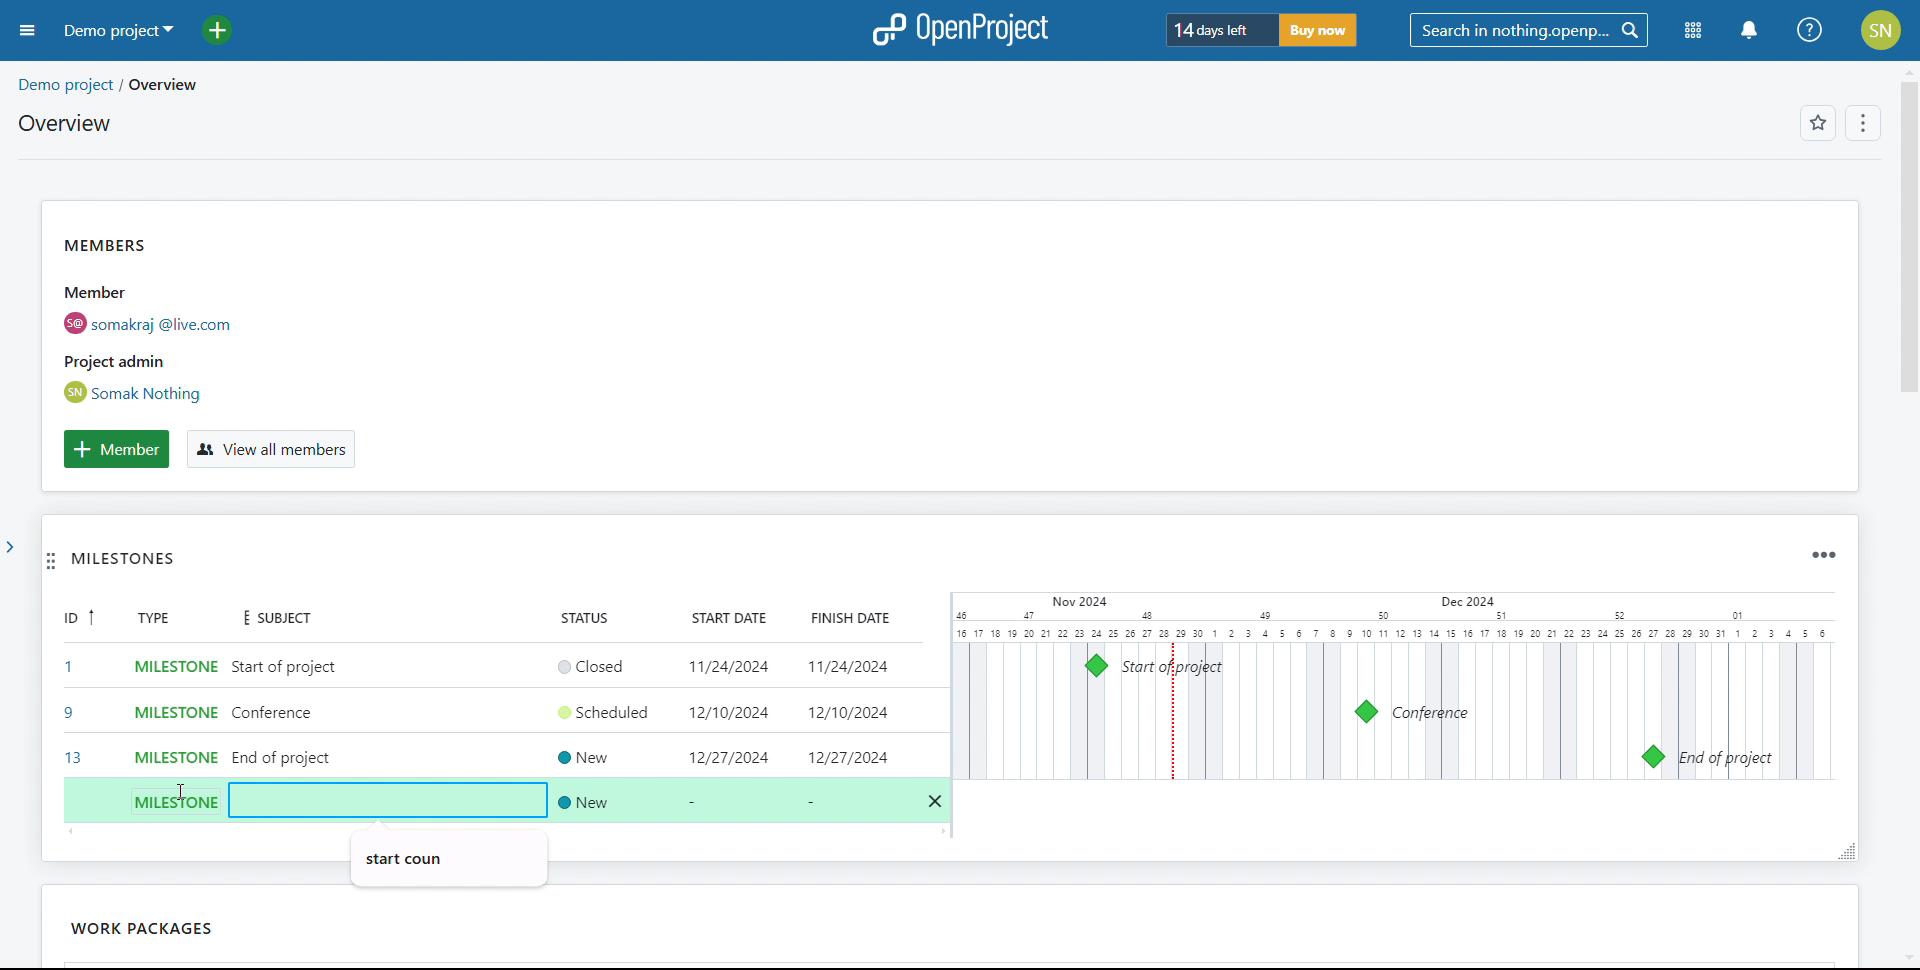 This screenshot has height=970, width=1920. What do you see at coordinates (1905, 264) in the screenshot?
I see `scroll bar` at bounding box center [1905, 264].